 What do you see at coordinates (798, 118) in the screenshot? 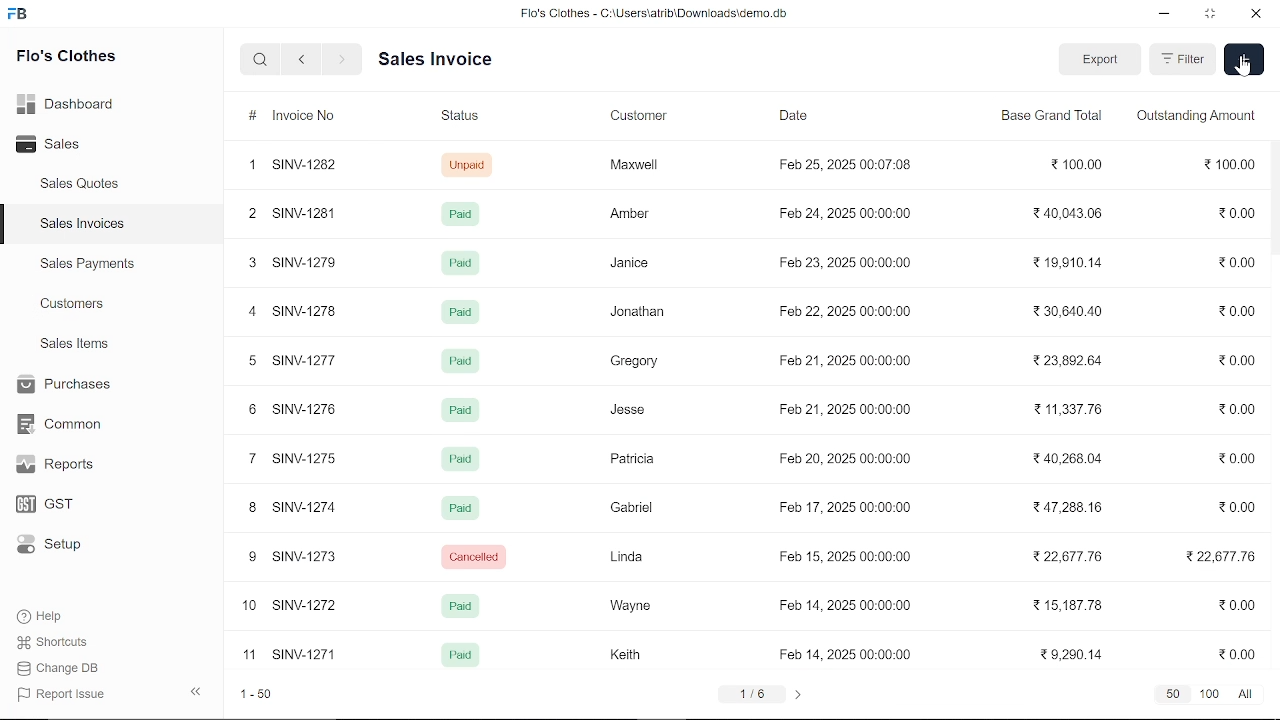
I see ` Date` at bounding box center [798, 118].